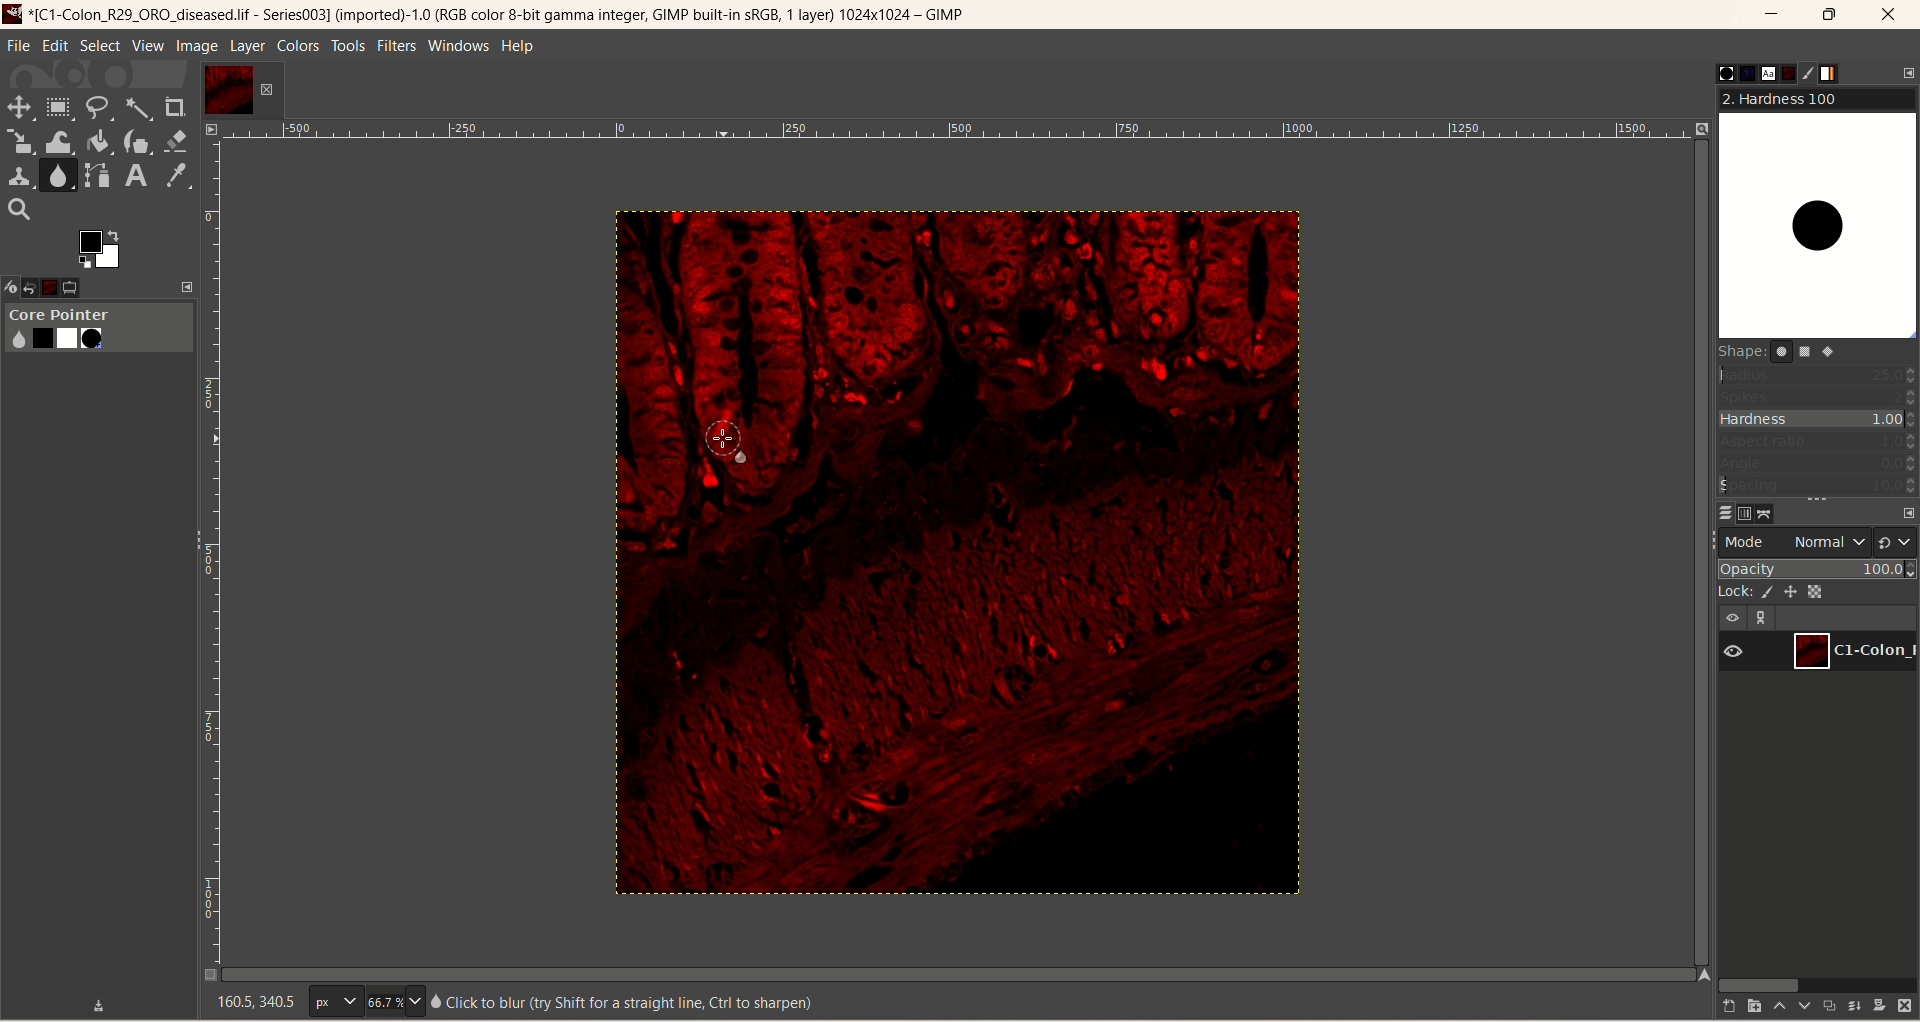 This screenshot has height=1022, width=1920. I want to click on expand, so click(188, 286).